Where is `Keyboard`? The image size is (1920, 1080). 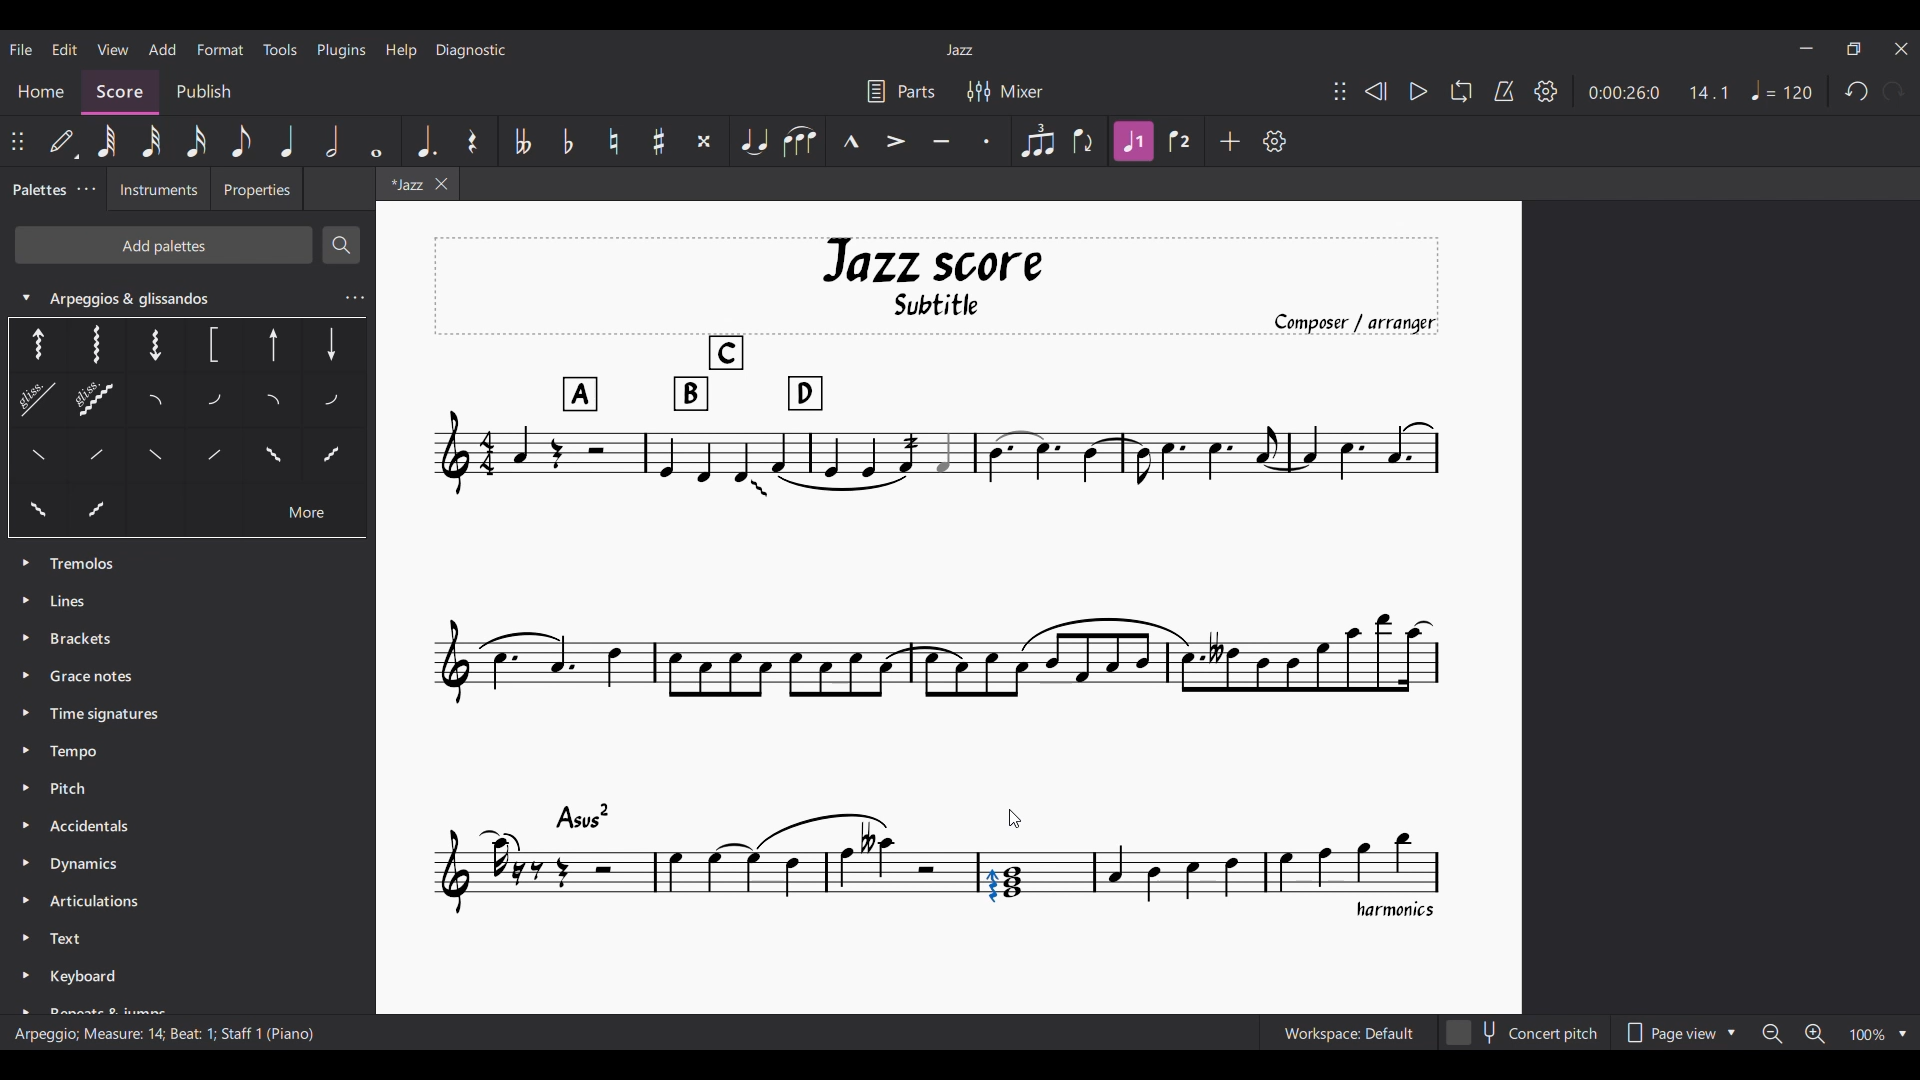 Keyboard is located at coordinates (107, 990).